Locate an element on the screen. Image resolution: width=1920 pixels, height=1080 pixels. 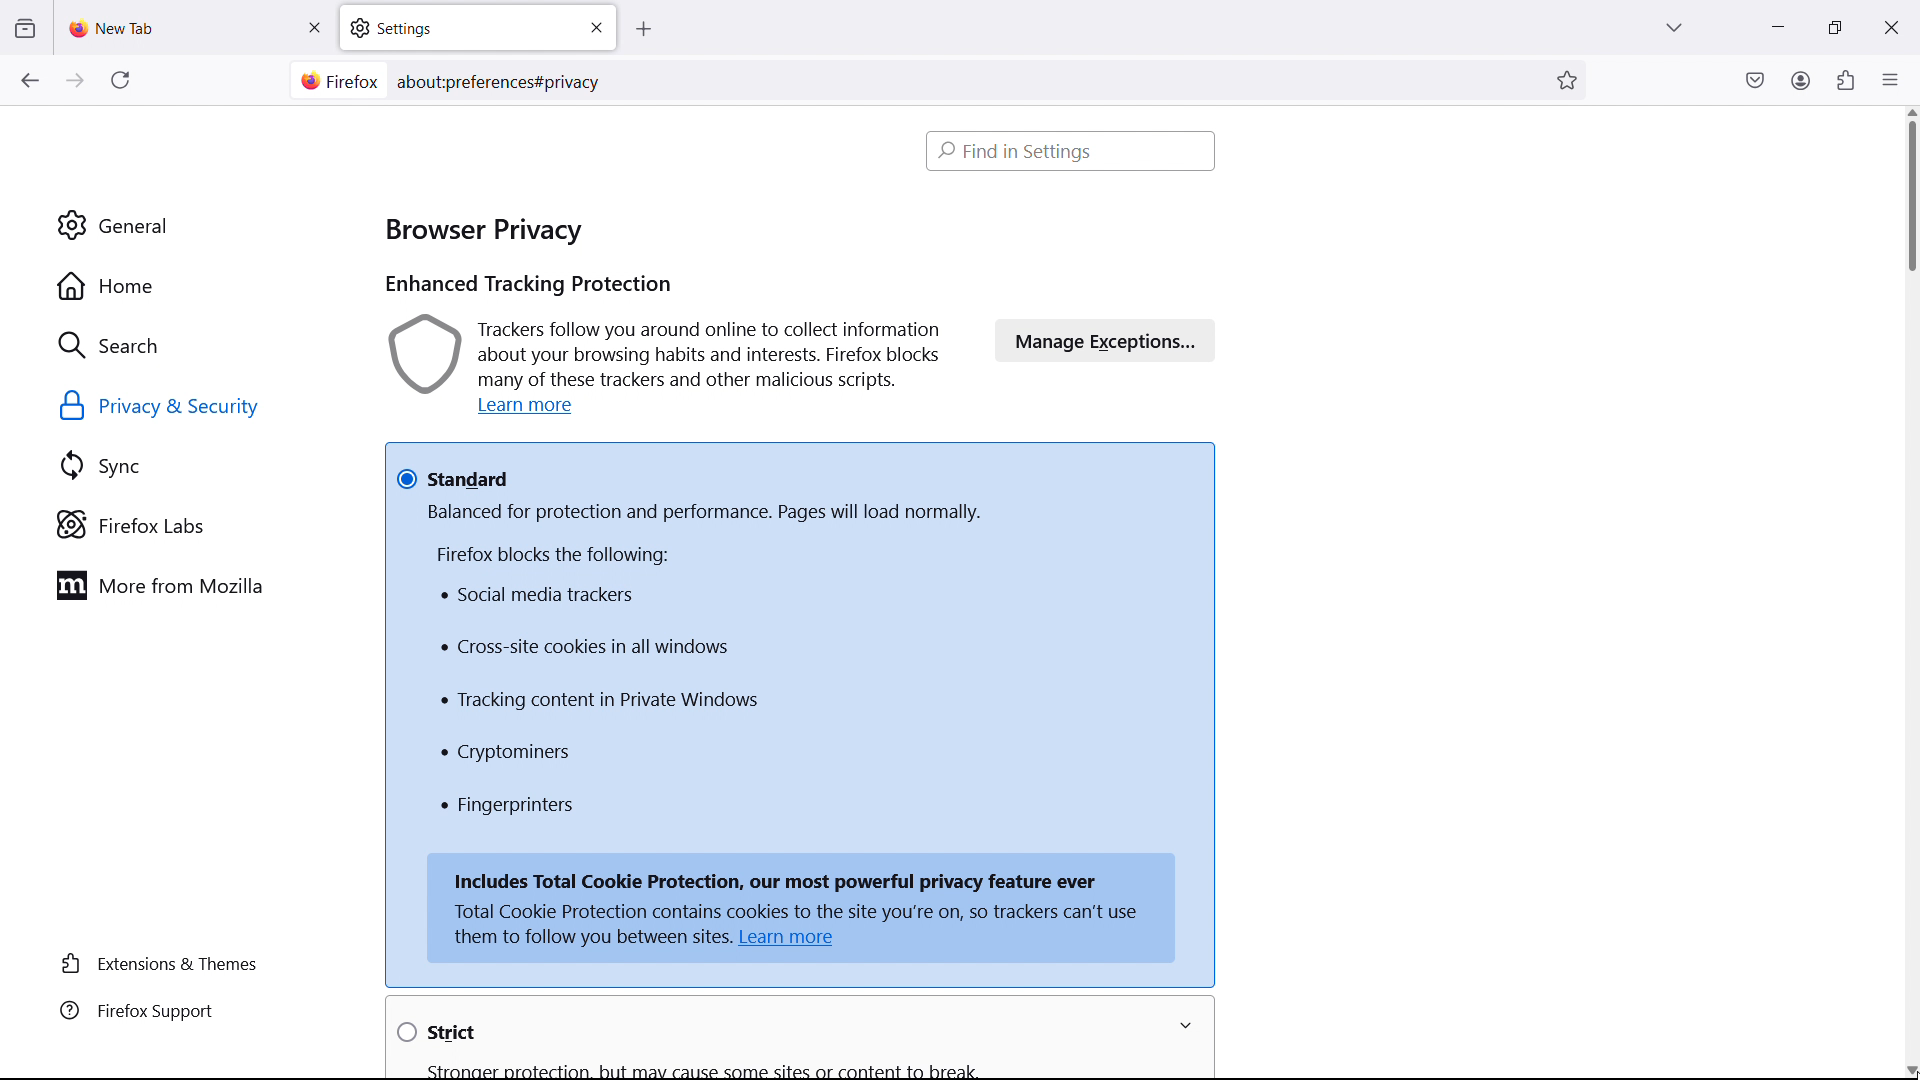
browser privacy is located at coordinates (483, 225).